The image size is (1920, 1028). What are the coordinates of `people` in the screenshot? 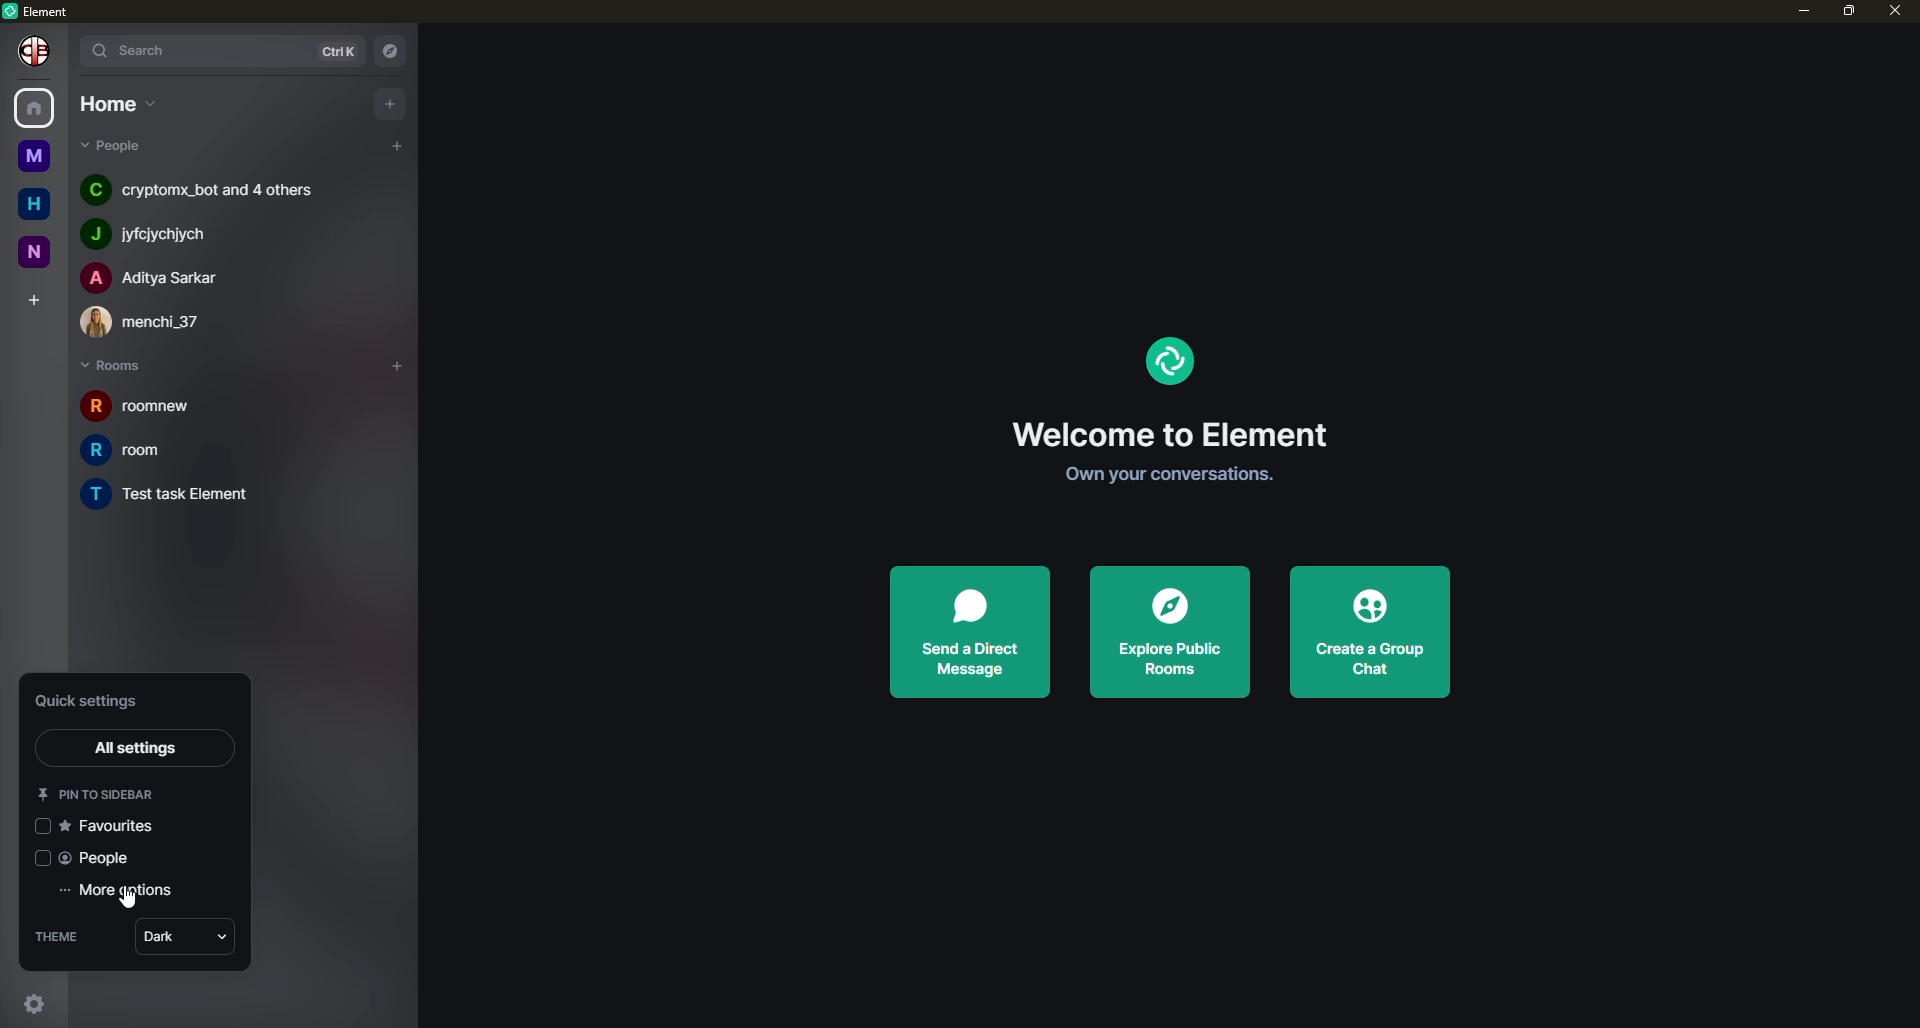 It's located at (152, 322).